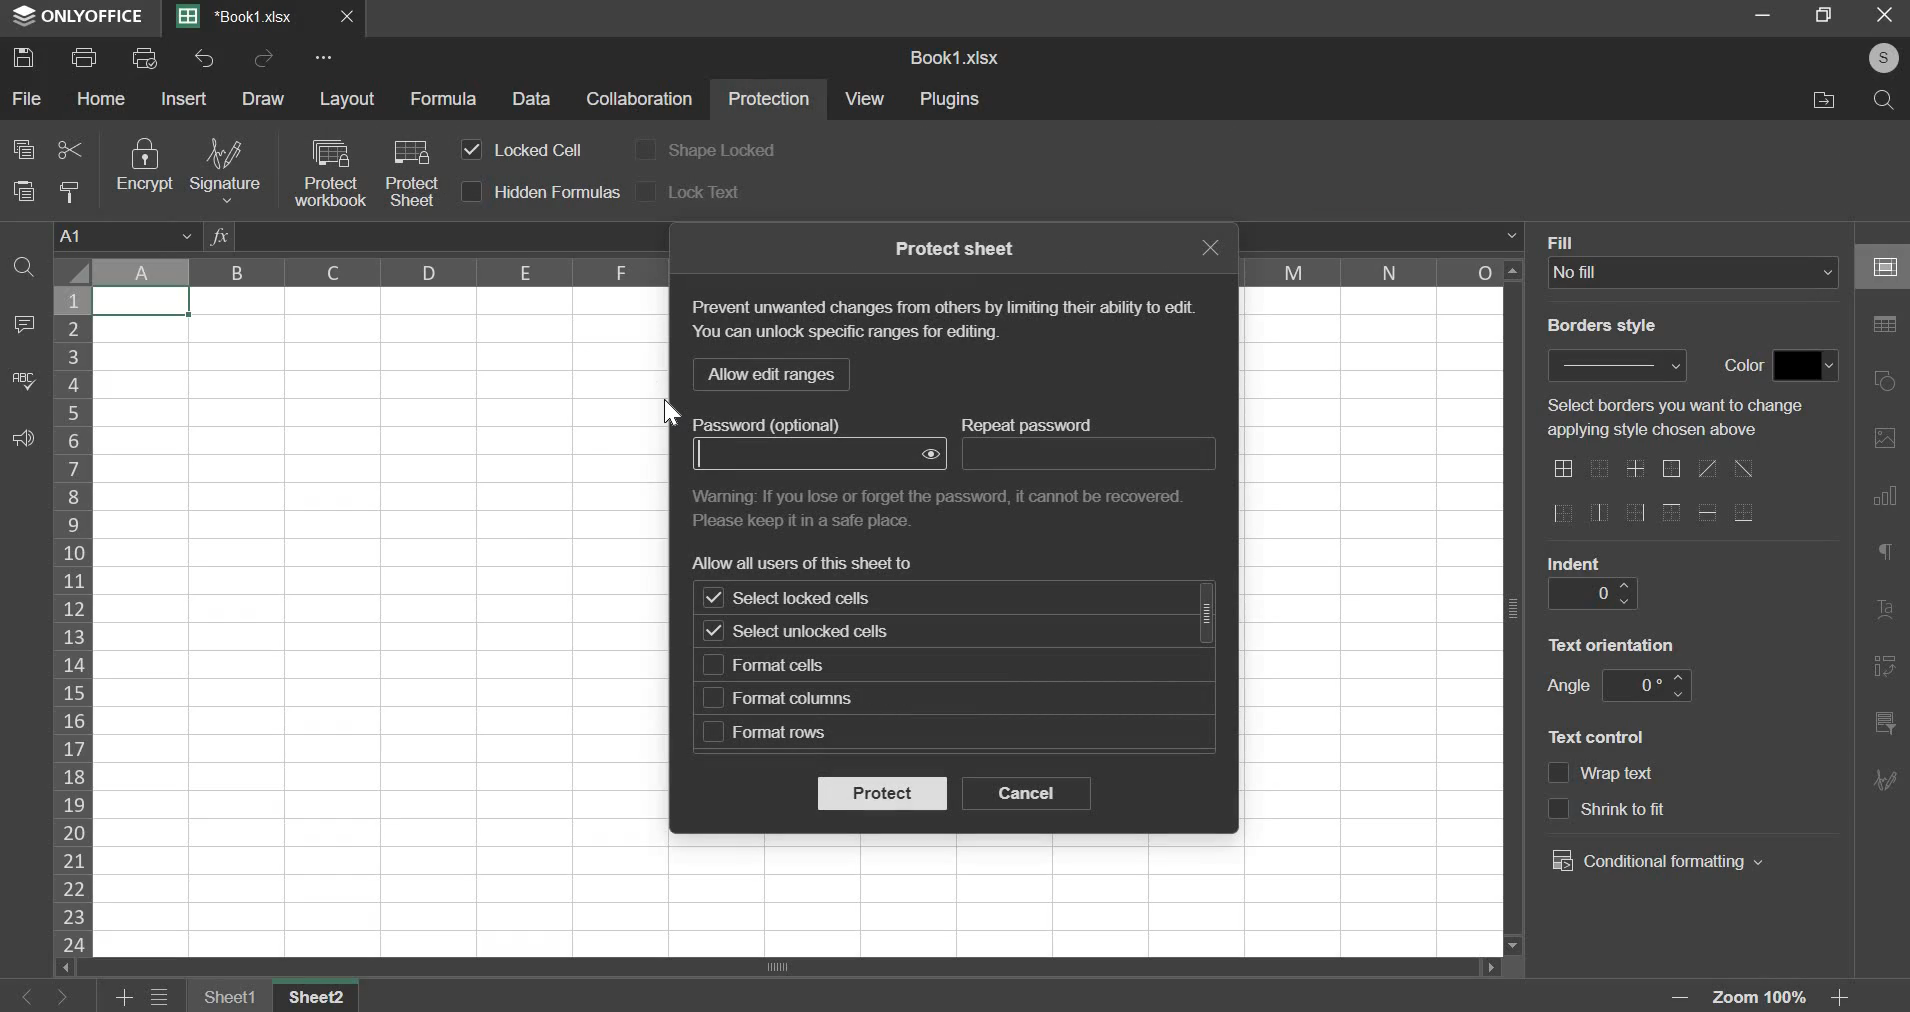 The image size is (1910, 1012). I want to click on format rows, so click(780, 733).